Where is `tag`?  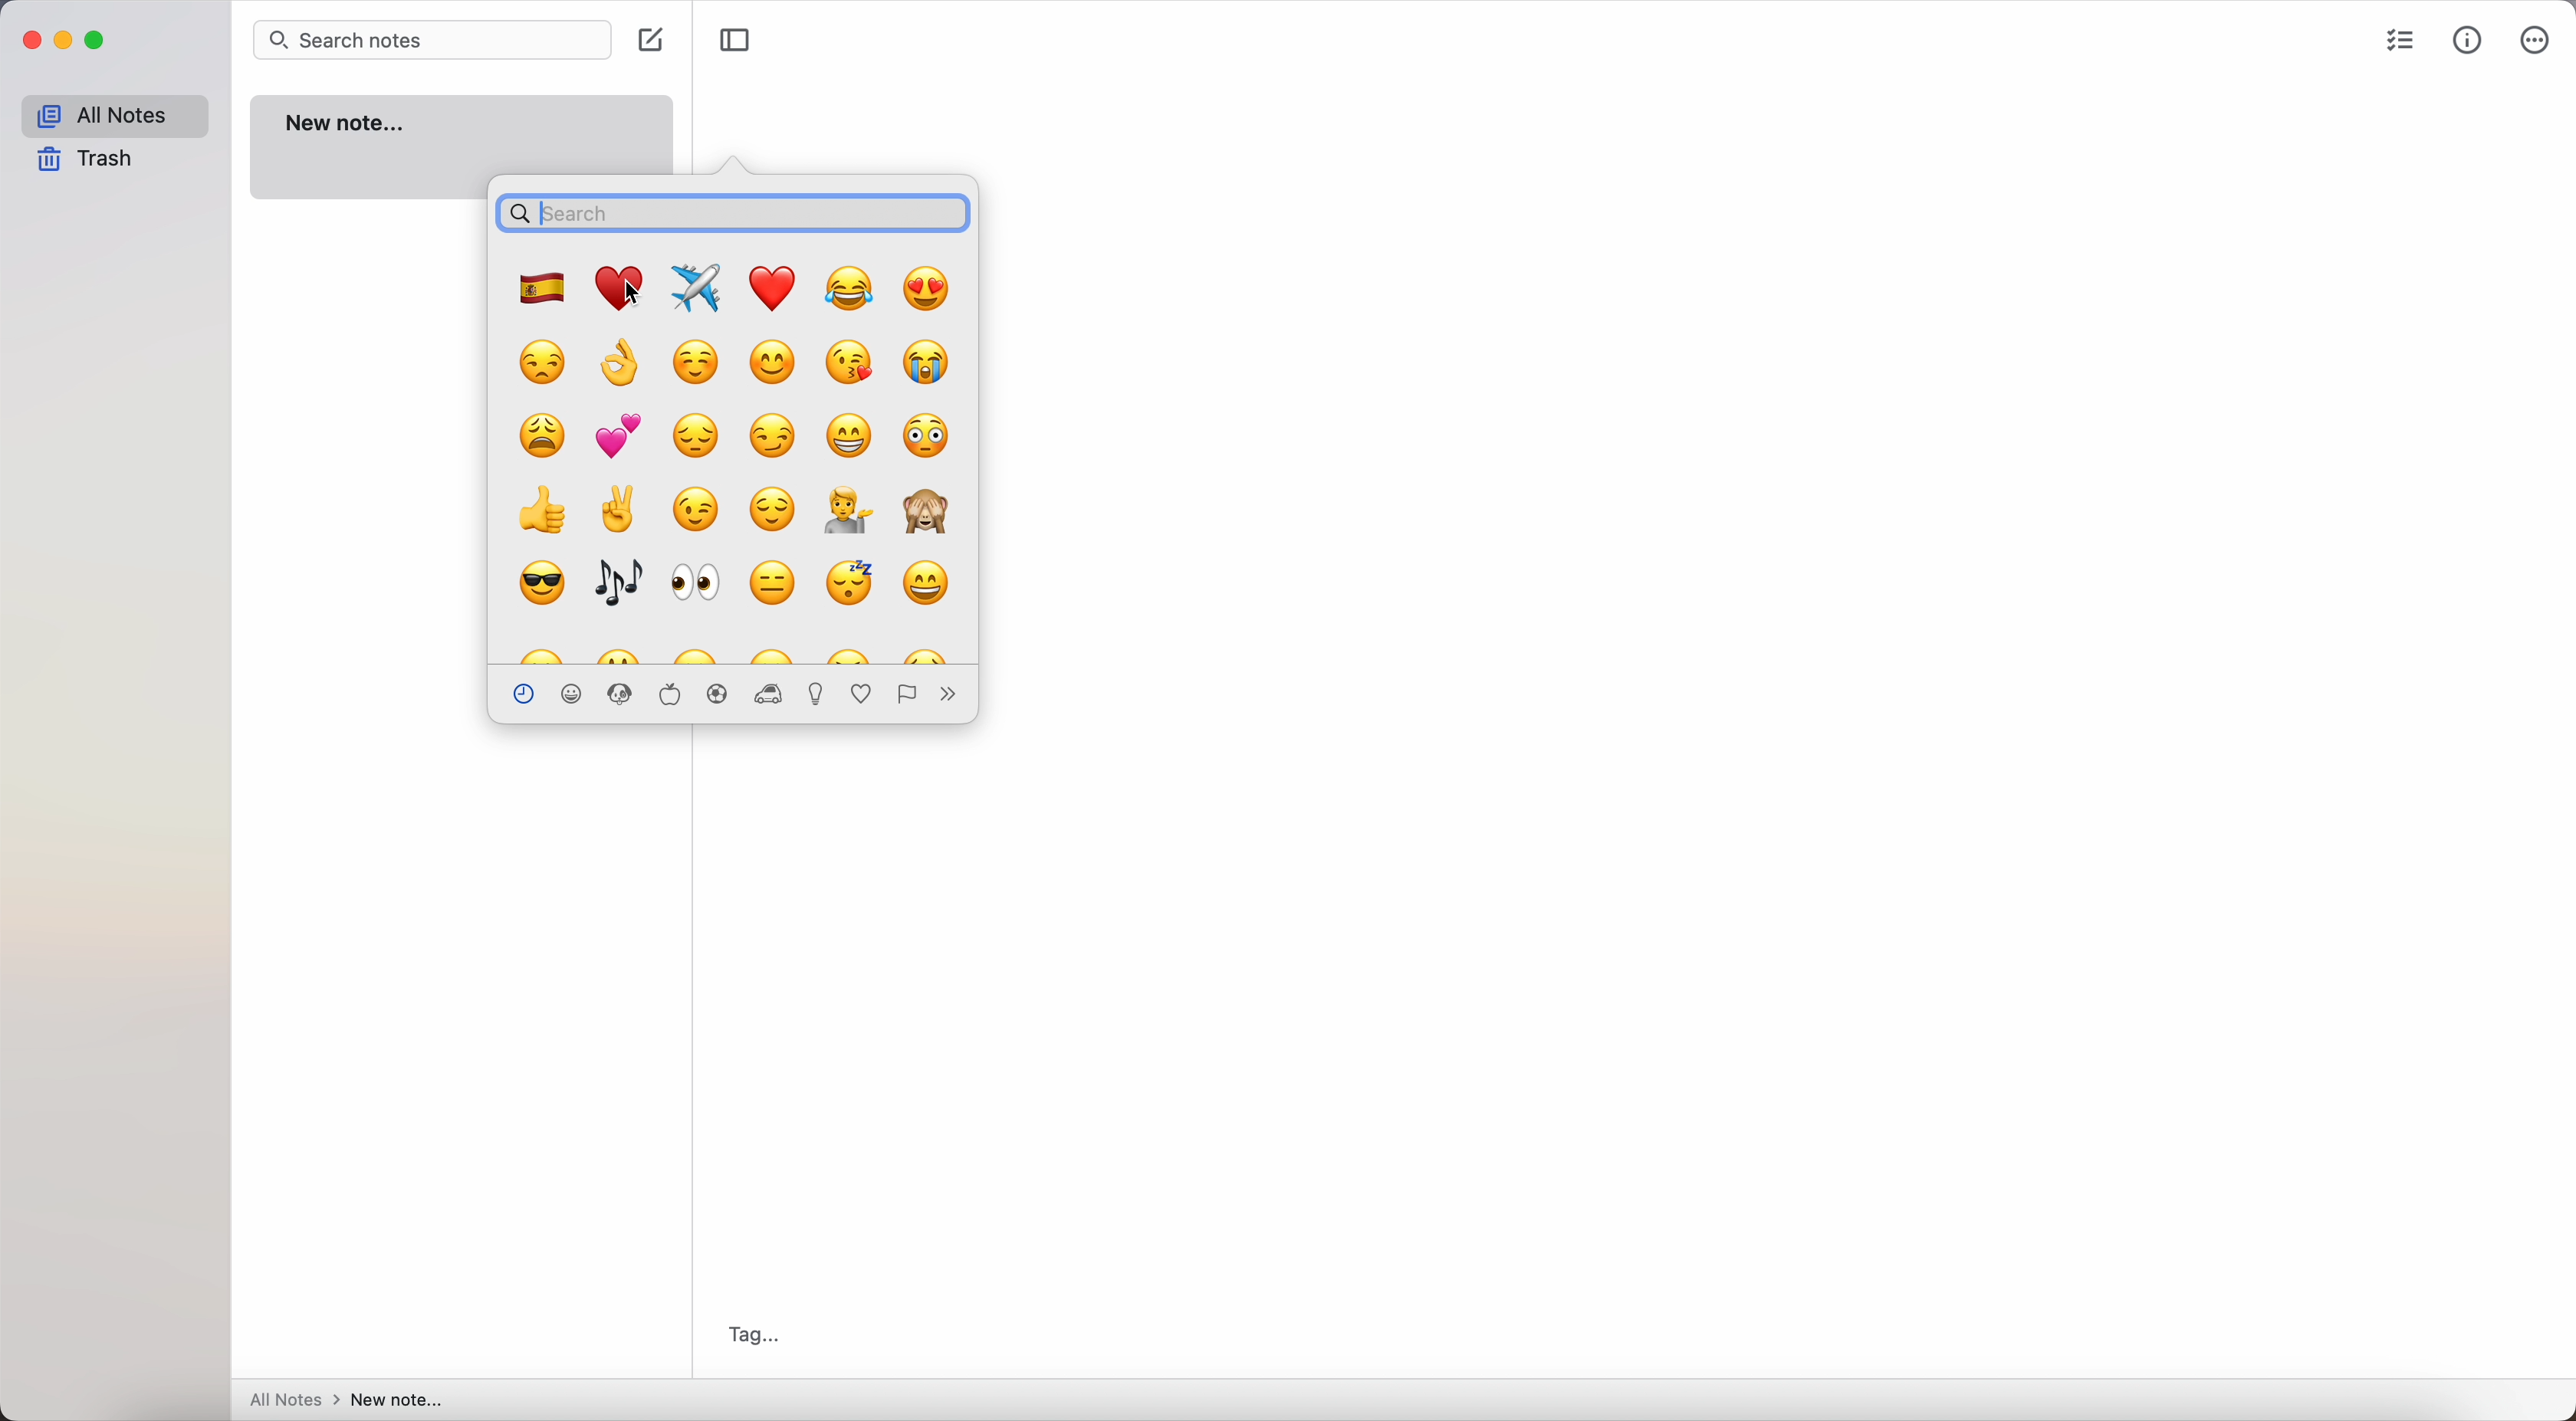 tag is located at coordinates (749, 1332).